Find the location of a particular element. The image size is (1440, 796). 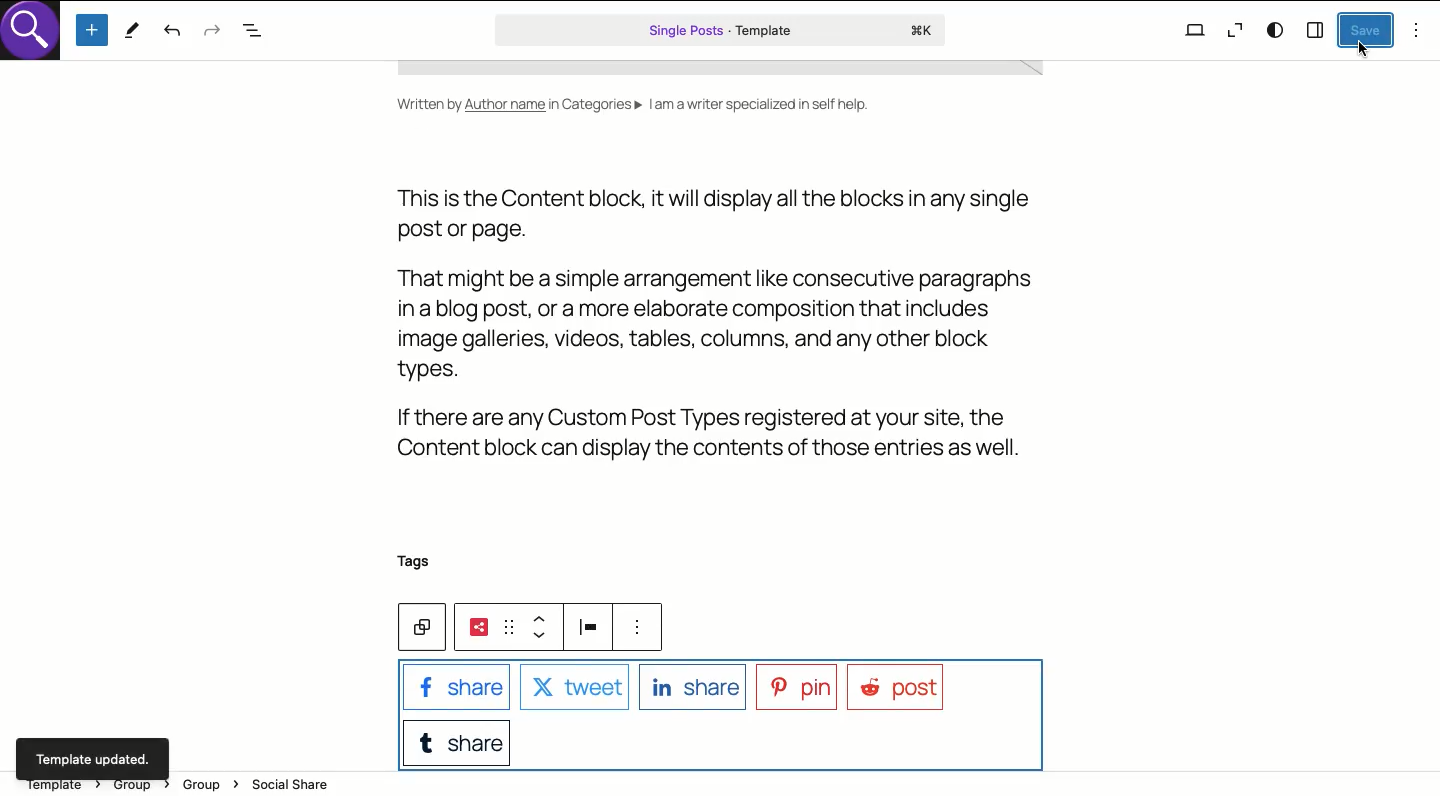

Options is located at coordinates (1417, 30).